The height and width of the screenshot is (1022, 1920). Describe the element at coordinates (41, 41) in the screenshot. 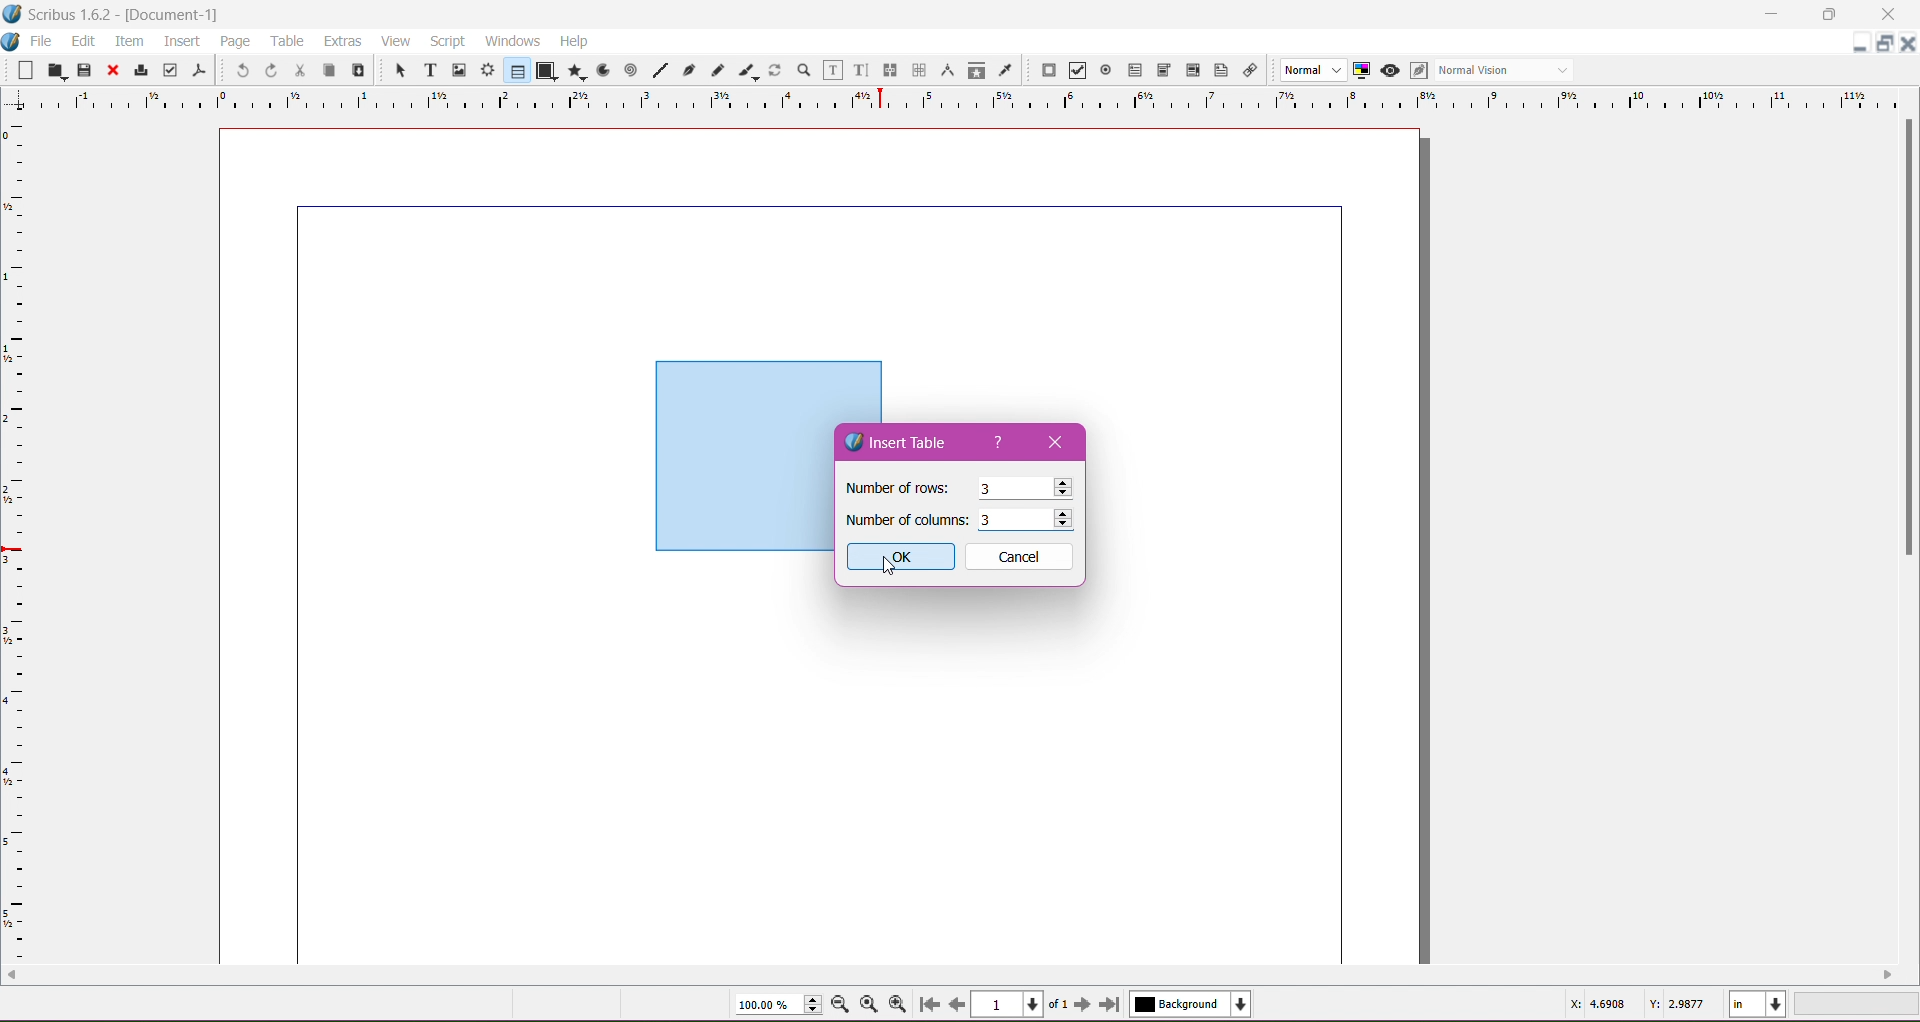

I see `File` at that location.